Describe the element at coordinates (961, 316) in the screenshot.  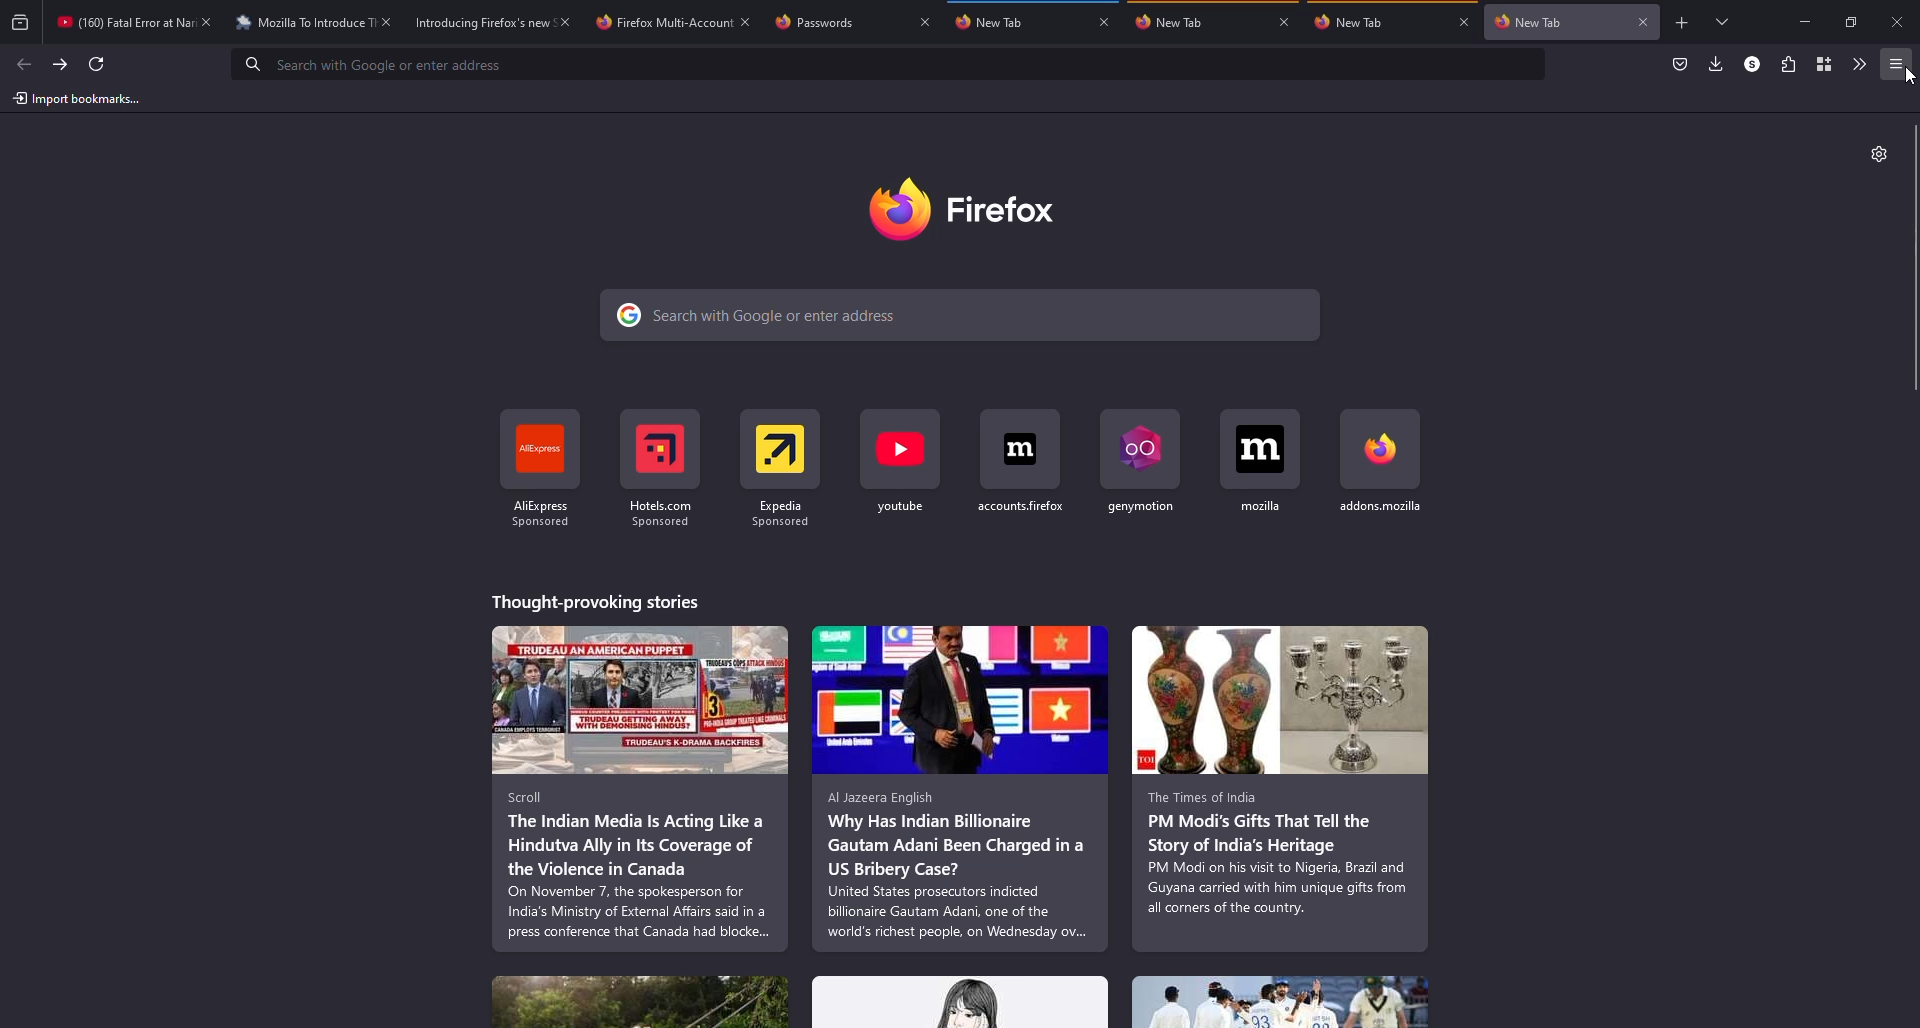
I see `search` at that location.